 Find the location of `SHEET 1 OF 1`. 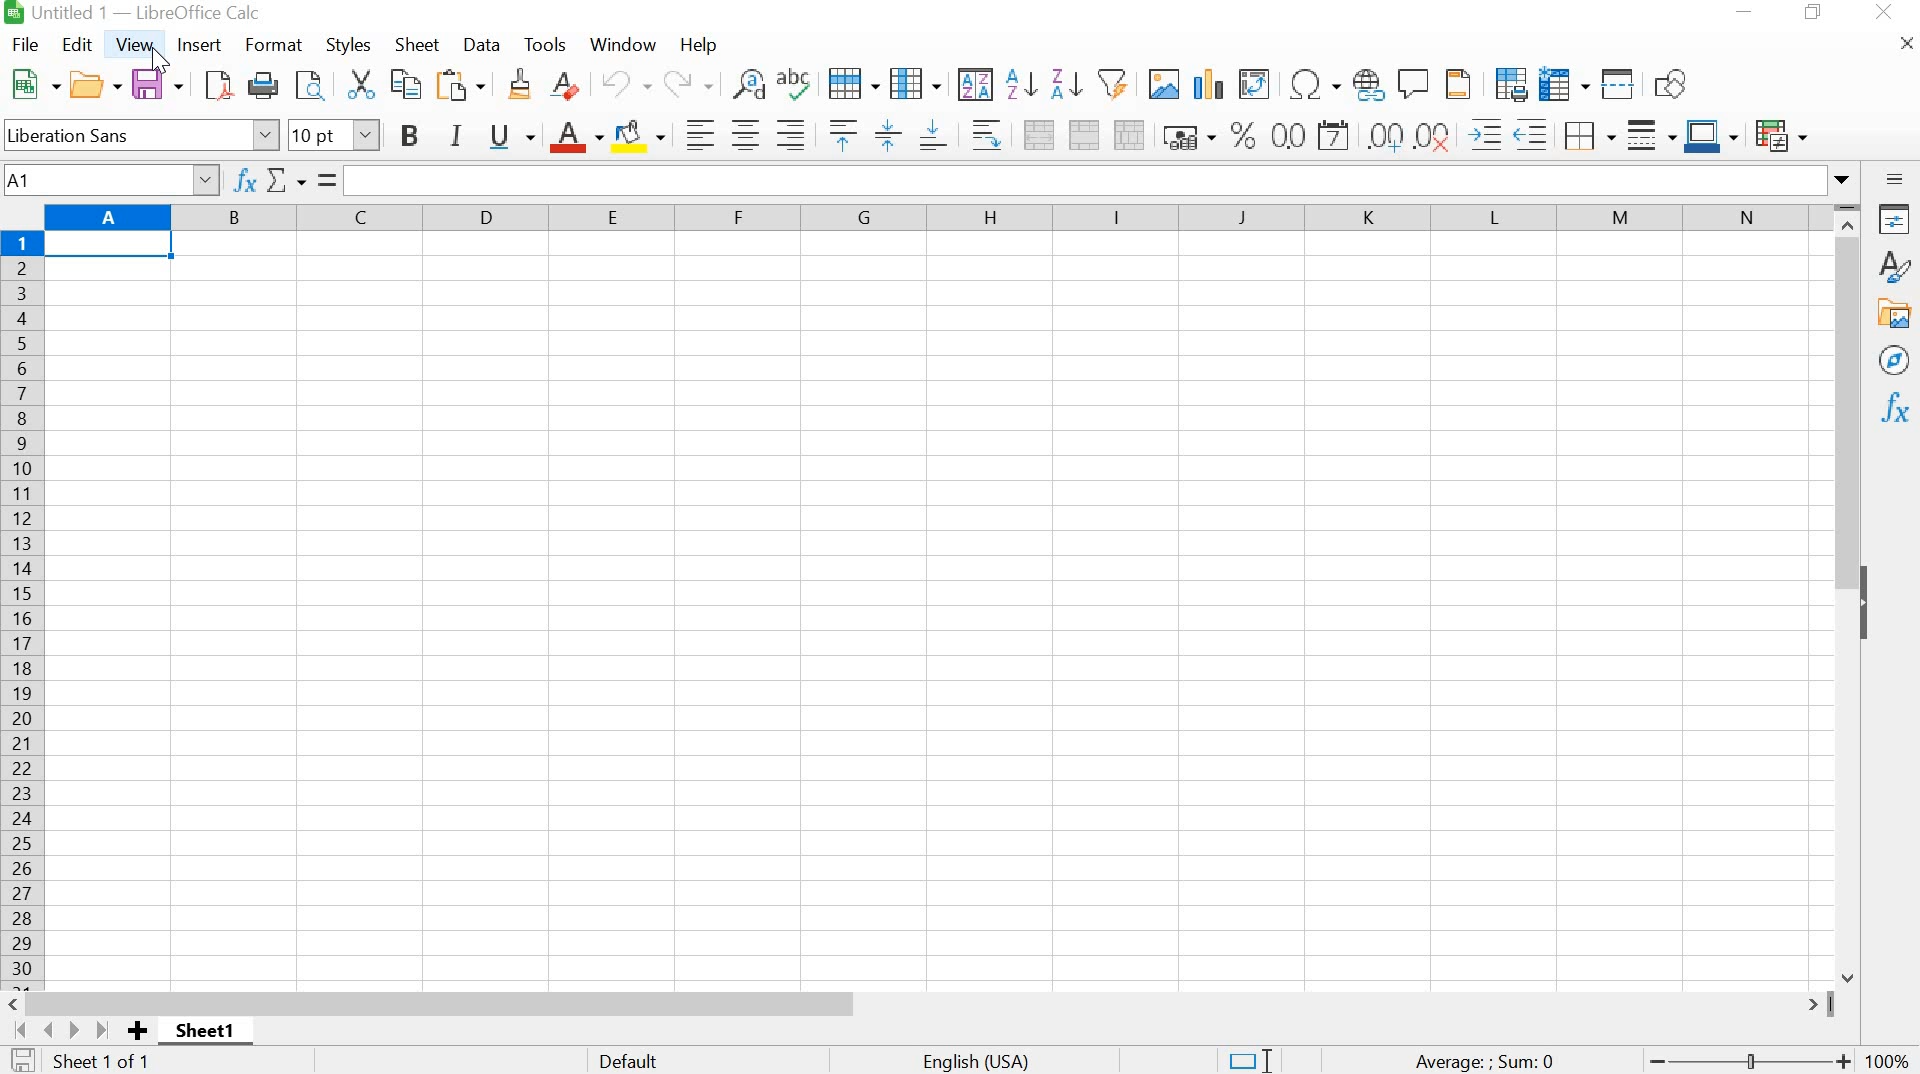

SHEET 1 OF 1 is located at coordinates (114, 1062).